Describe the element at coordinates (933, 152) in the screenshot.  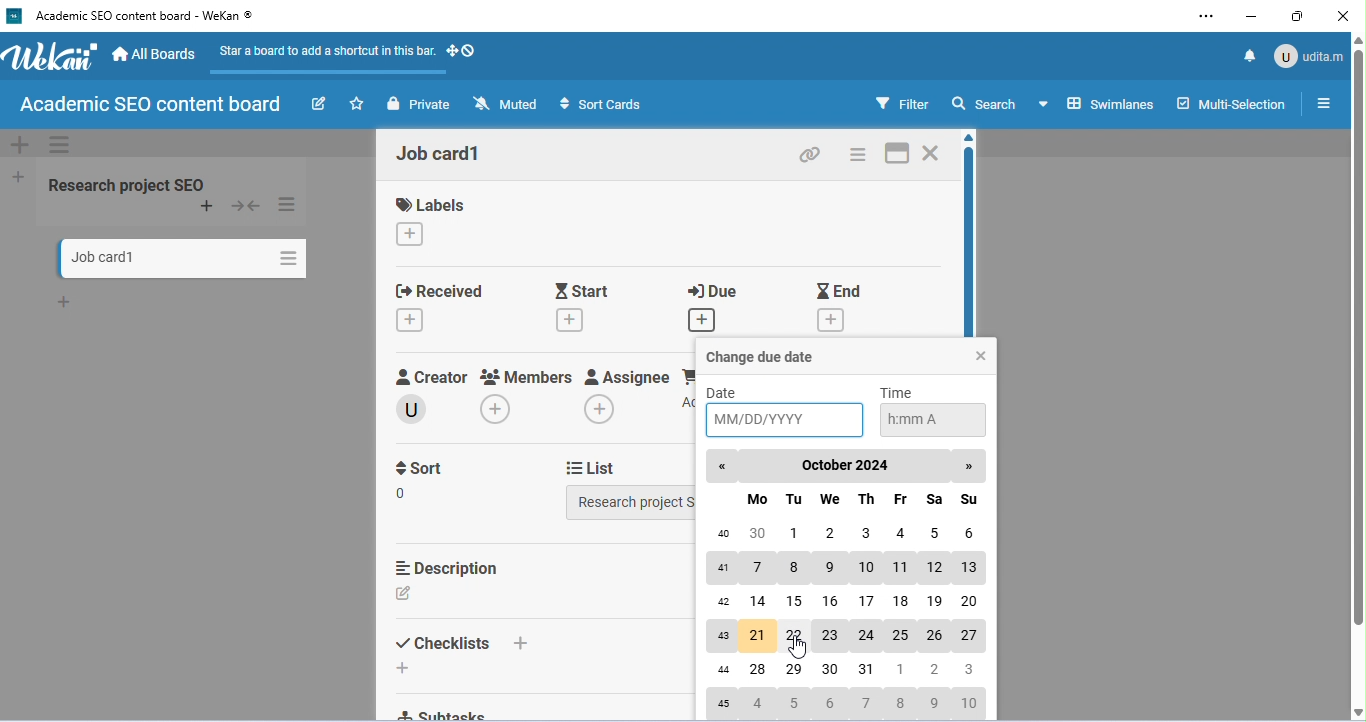
I see `close card` at that location.